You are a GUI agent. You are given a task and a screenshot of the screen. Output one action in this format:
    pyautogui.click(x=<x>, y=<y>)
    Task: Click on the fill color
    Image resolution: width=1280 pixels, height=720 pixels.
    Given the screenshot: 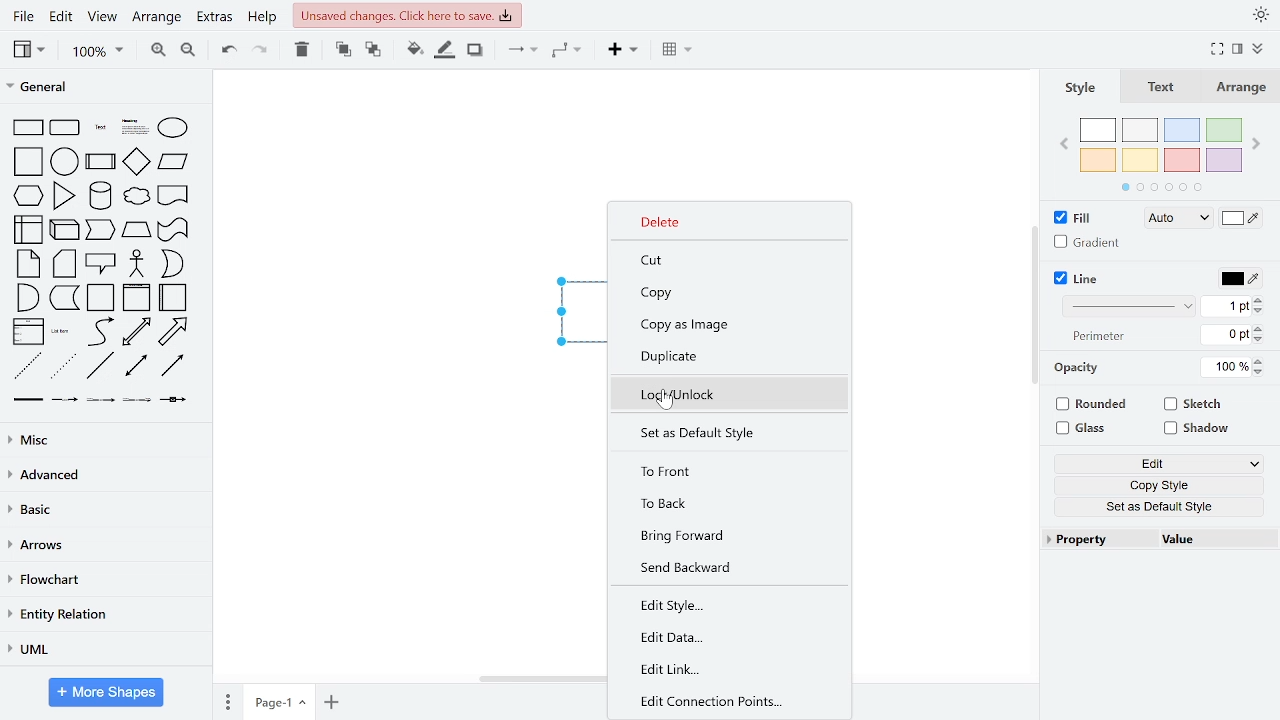 What is the action you would take?
    pyautogui.click(x=413, y=49)
    